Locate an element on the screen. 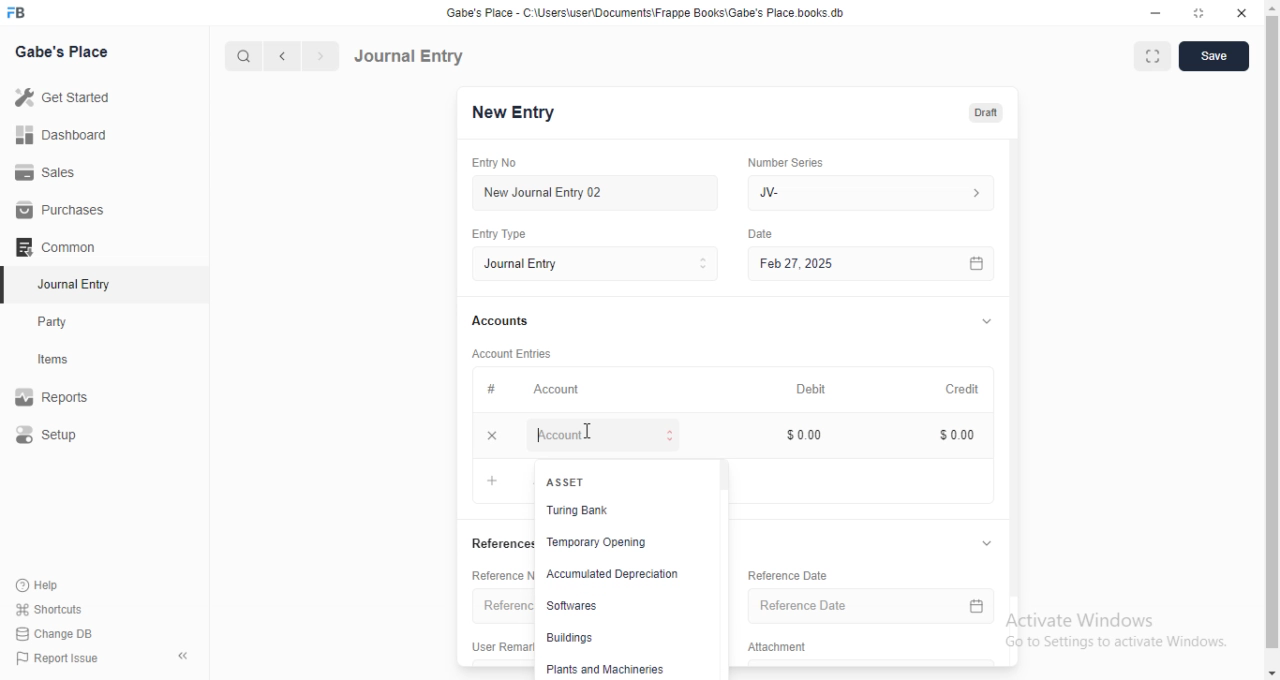 The width and height of the screenshot is (1280, 680). Entry Type is located at coordinates (507, 235).